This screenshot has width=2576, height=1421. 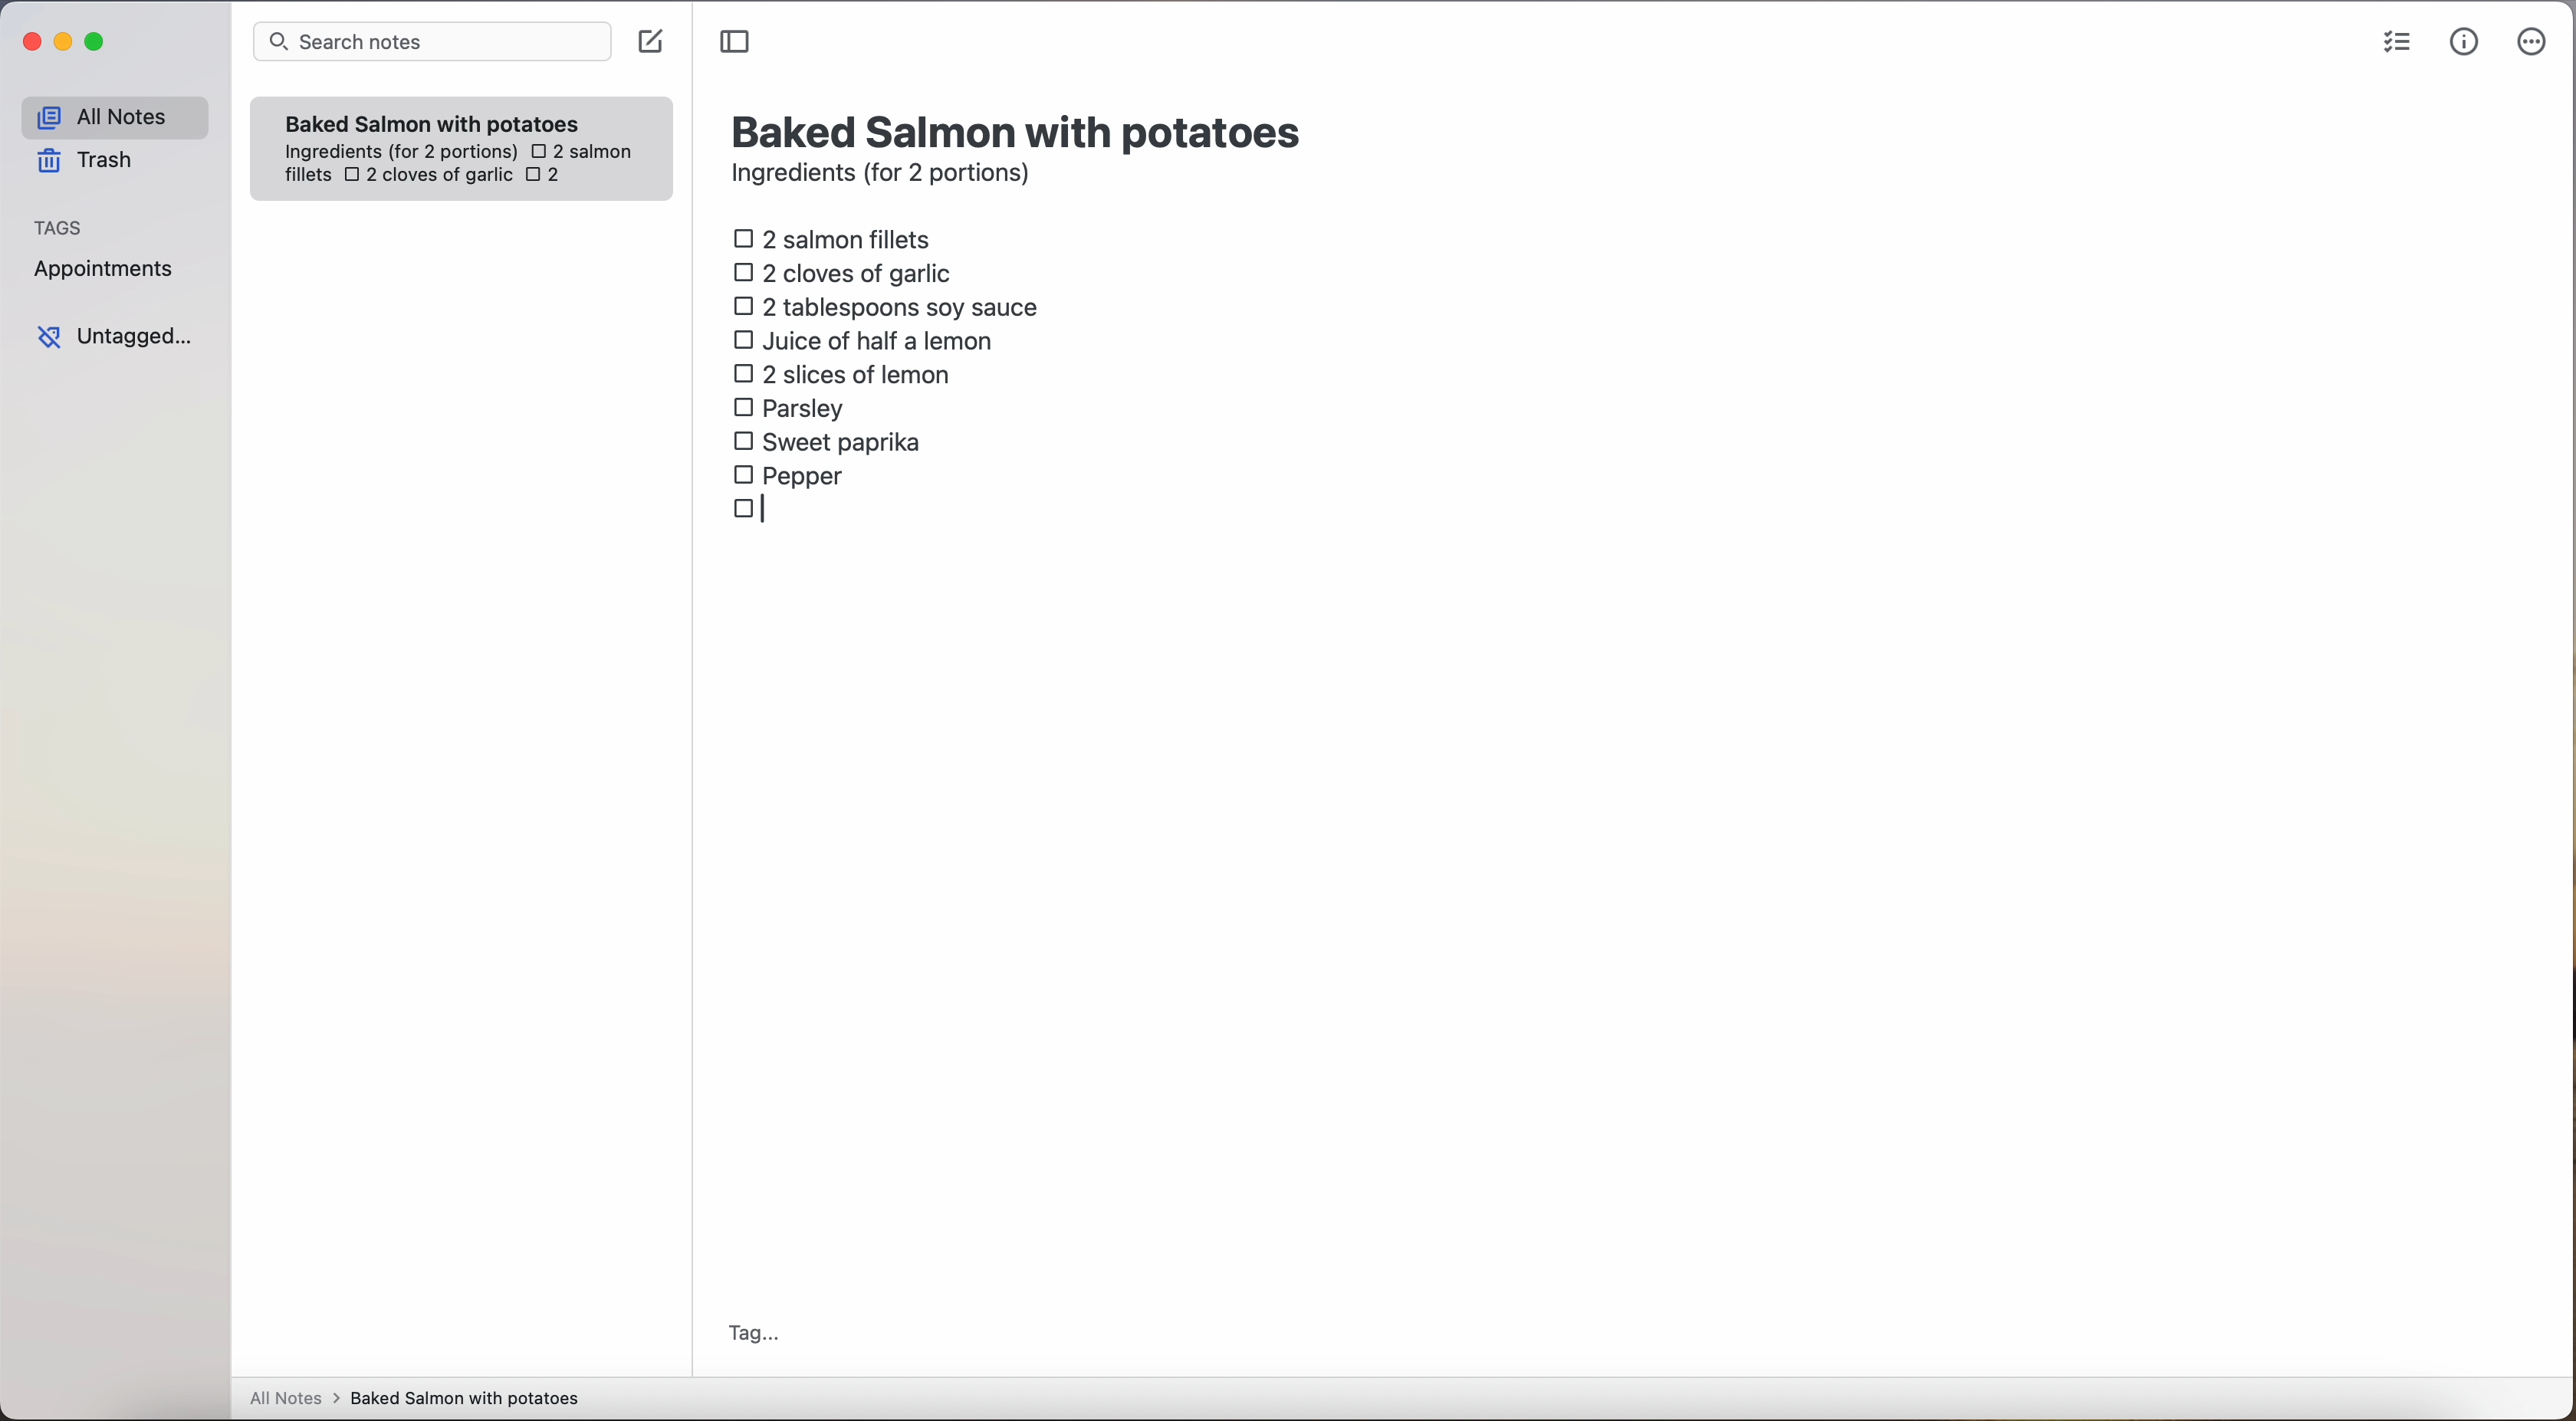 I want to click on maximize, so click(x=98, y=41).